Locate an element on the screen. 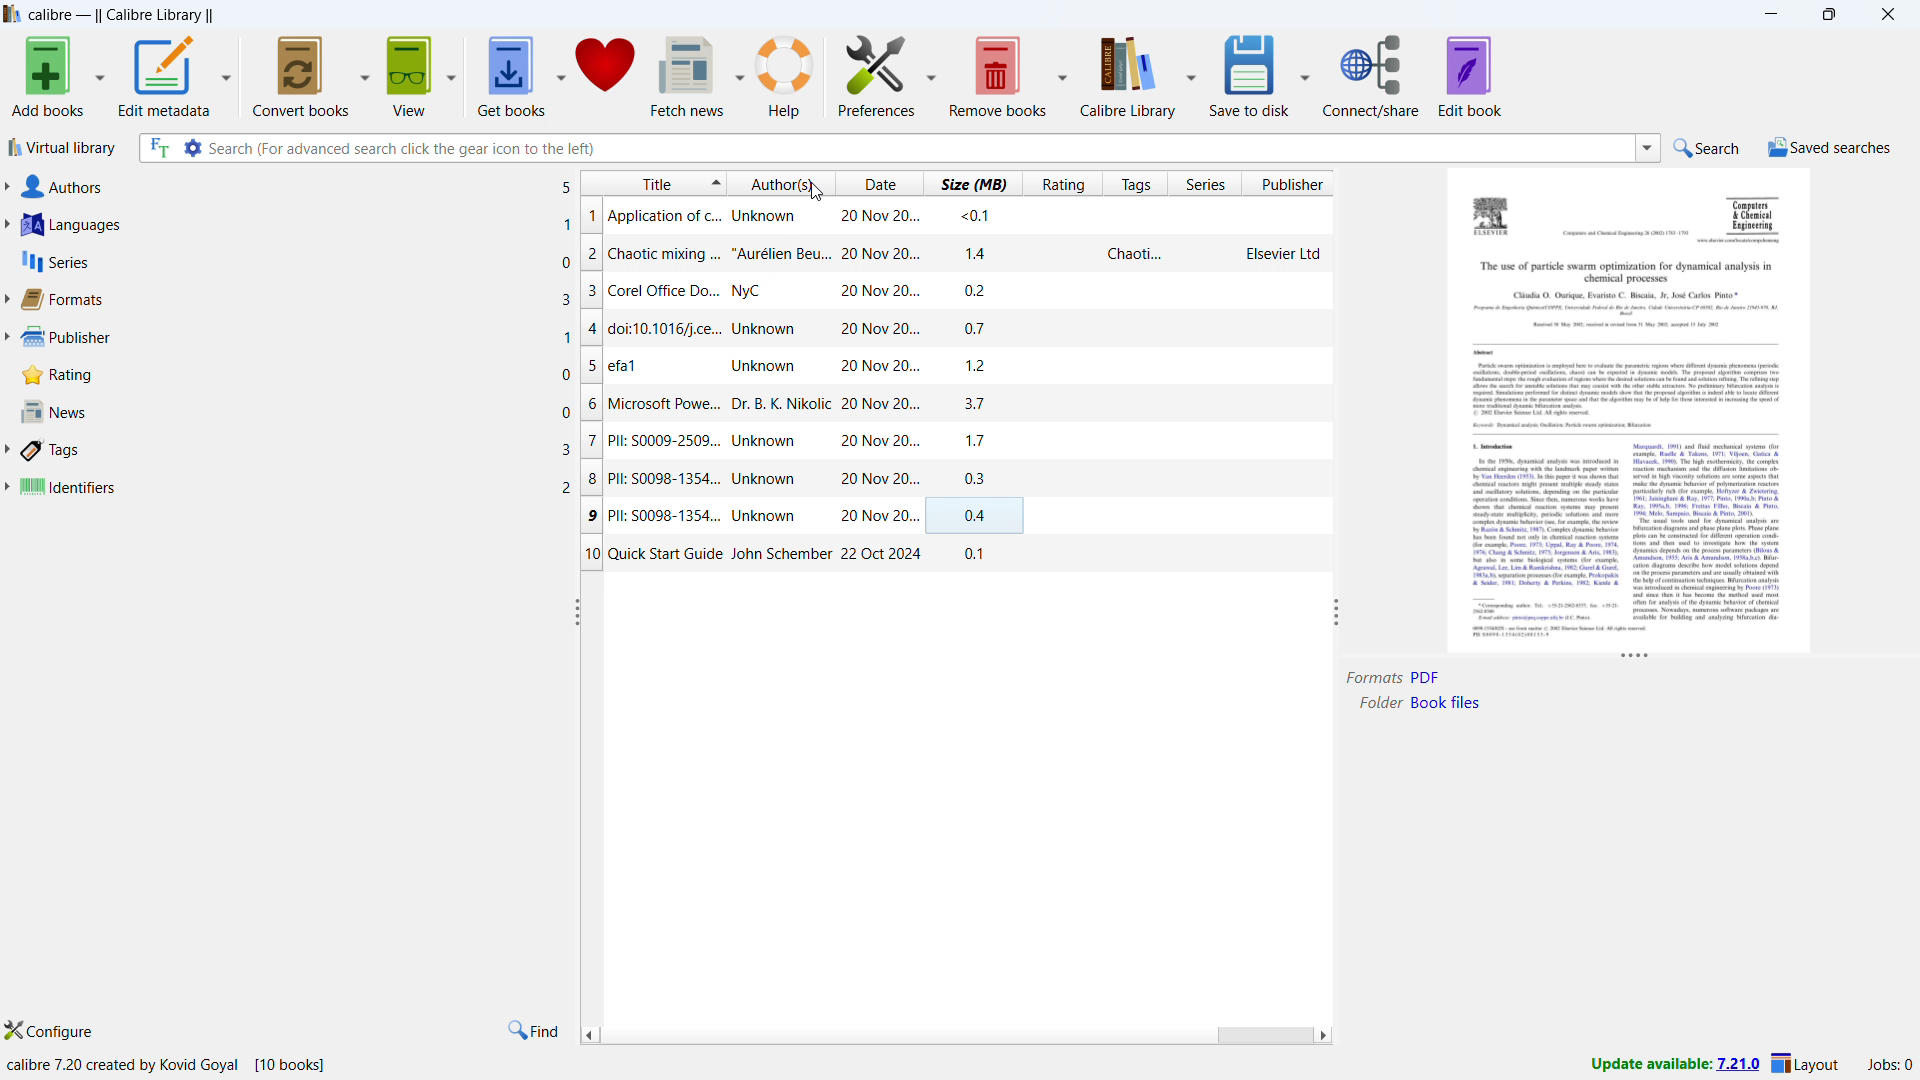  scroll right is located at coordinates (1324, 1034).